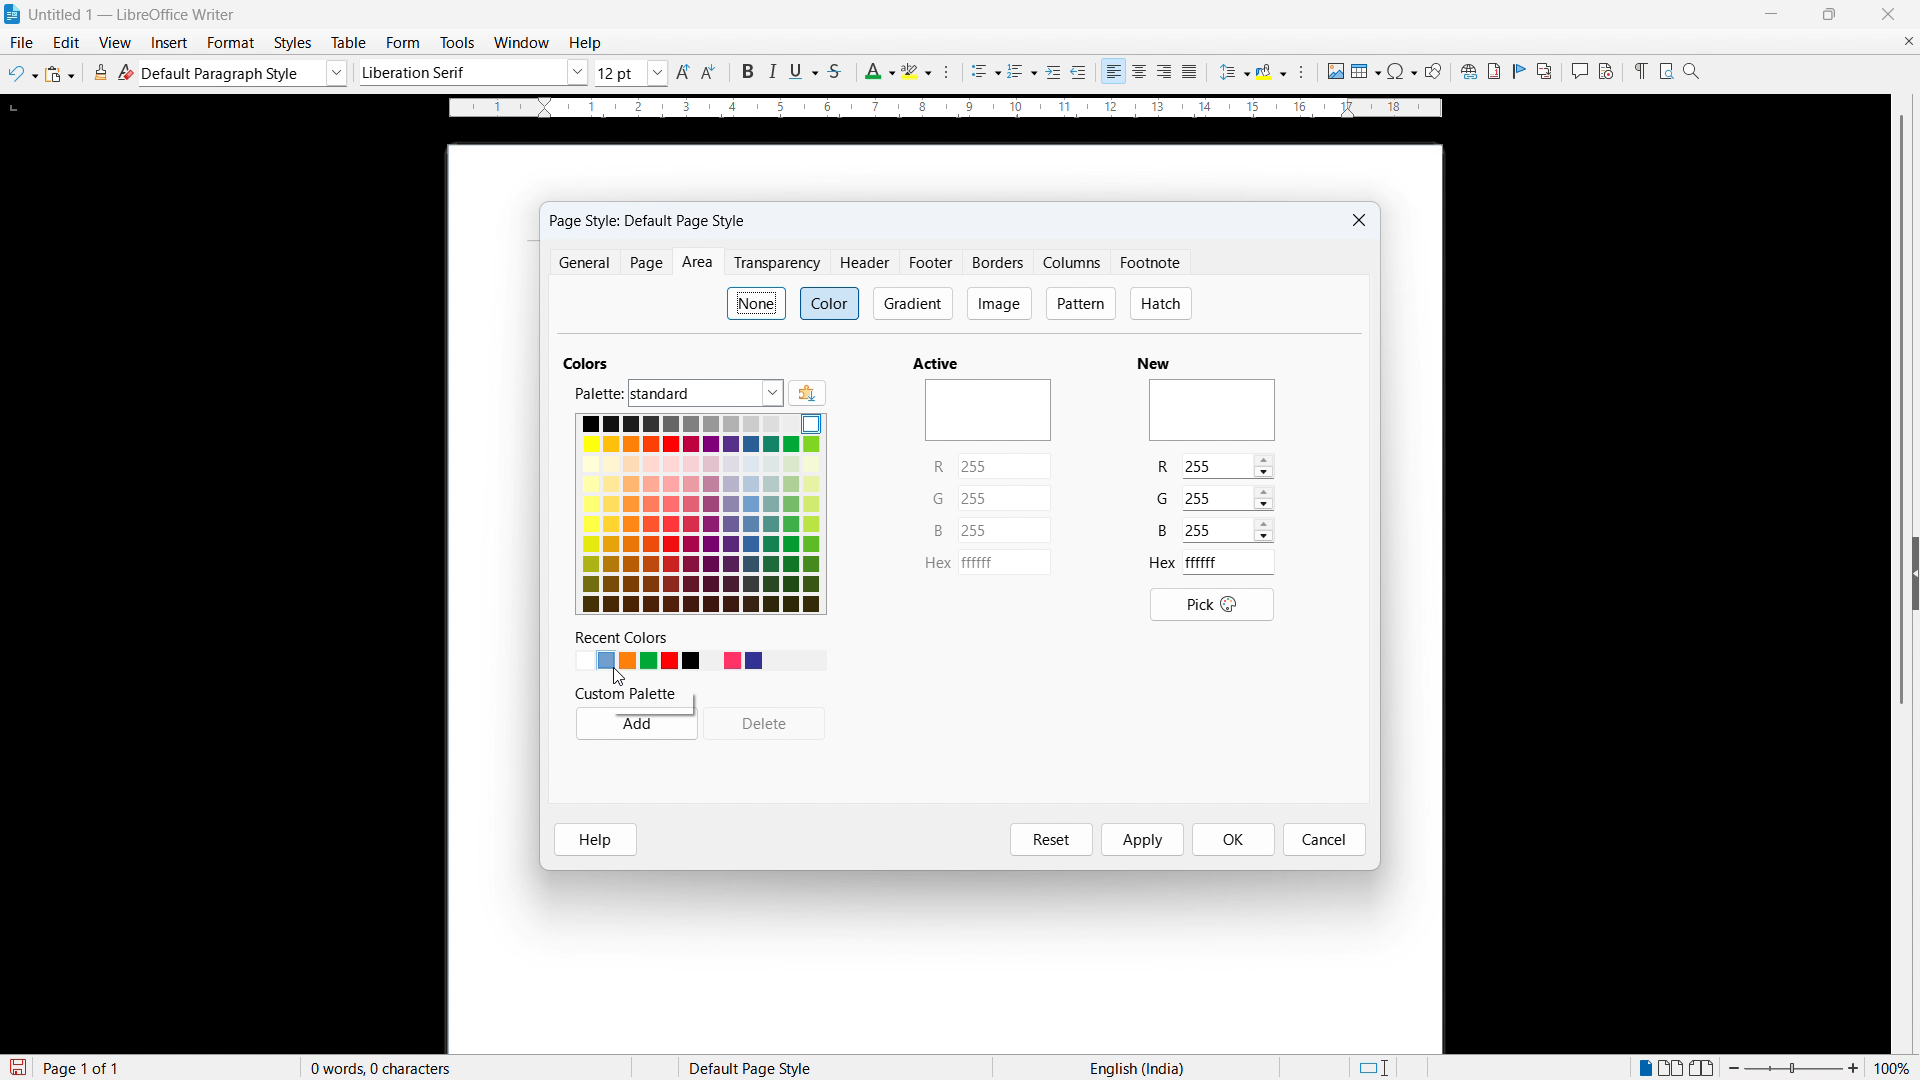  I want to click on hex, so click(1162, 562).